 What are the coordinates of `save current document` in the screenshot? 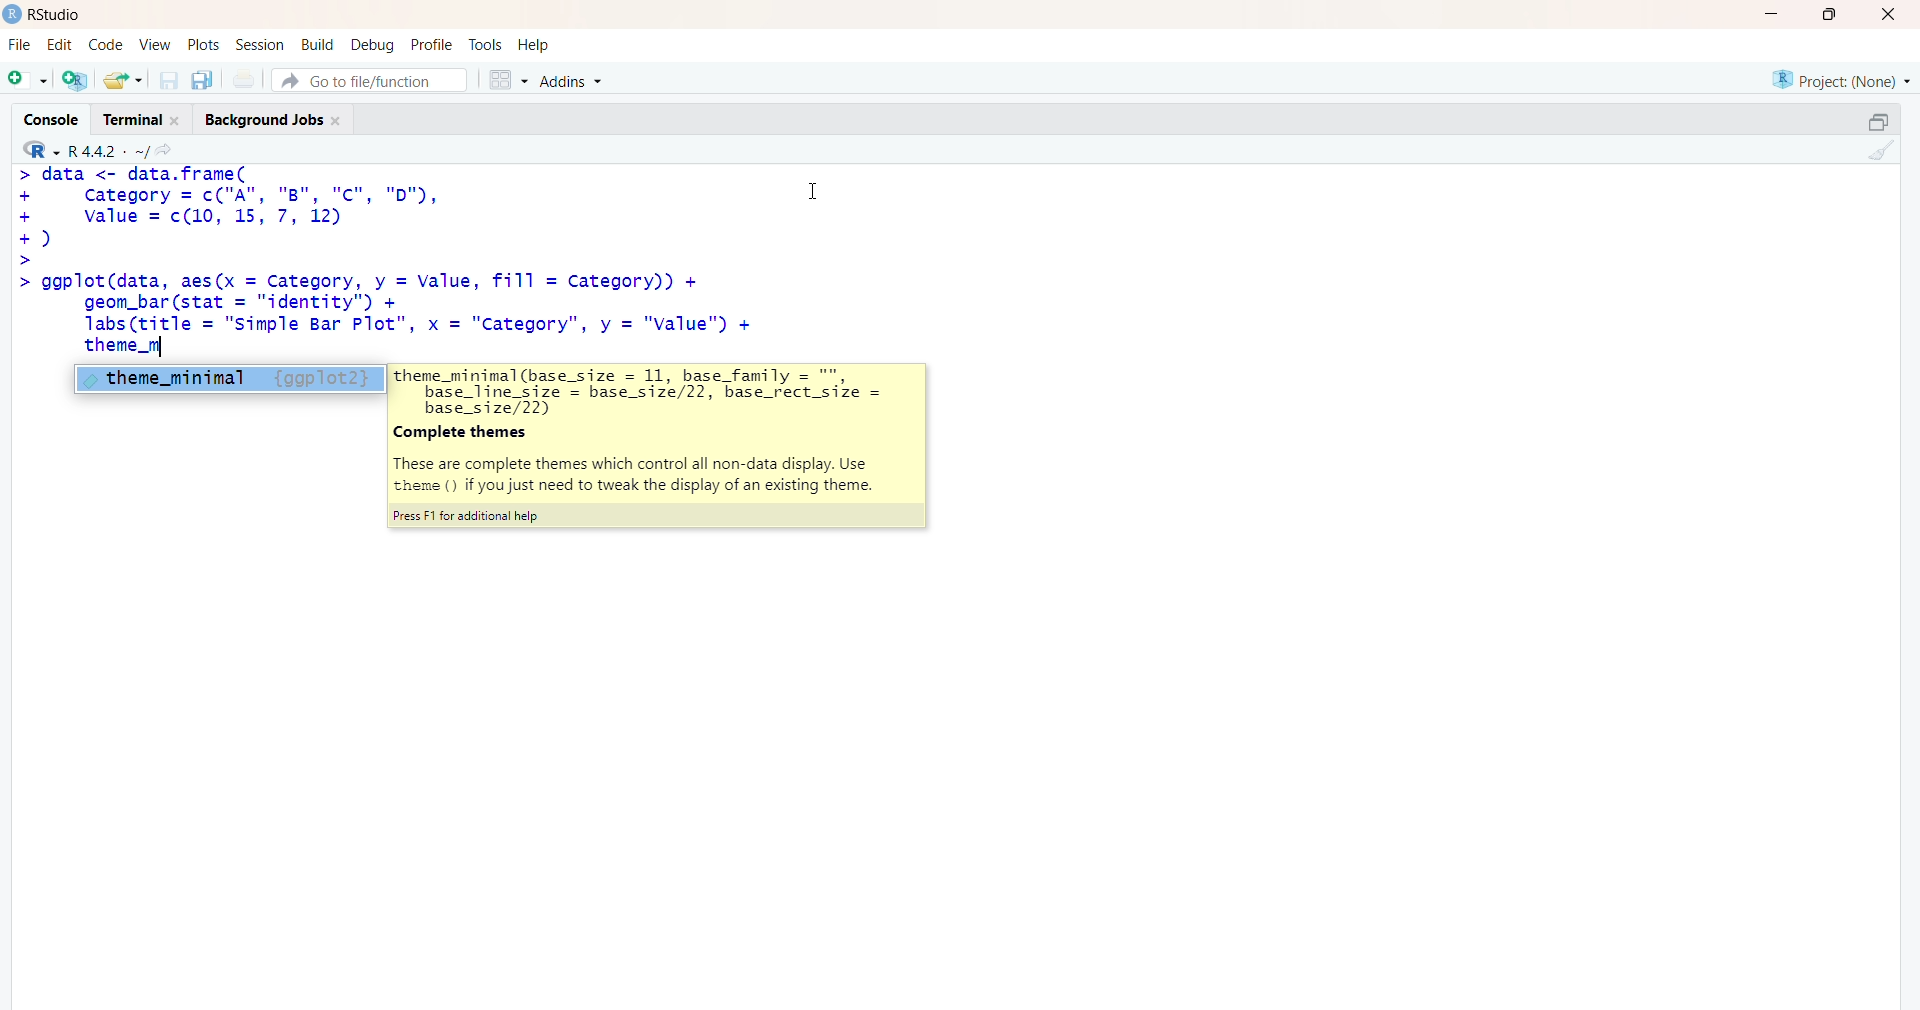 It's located at (168, 80).